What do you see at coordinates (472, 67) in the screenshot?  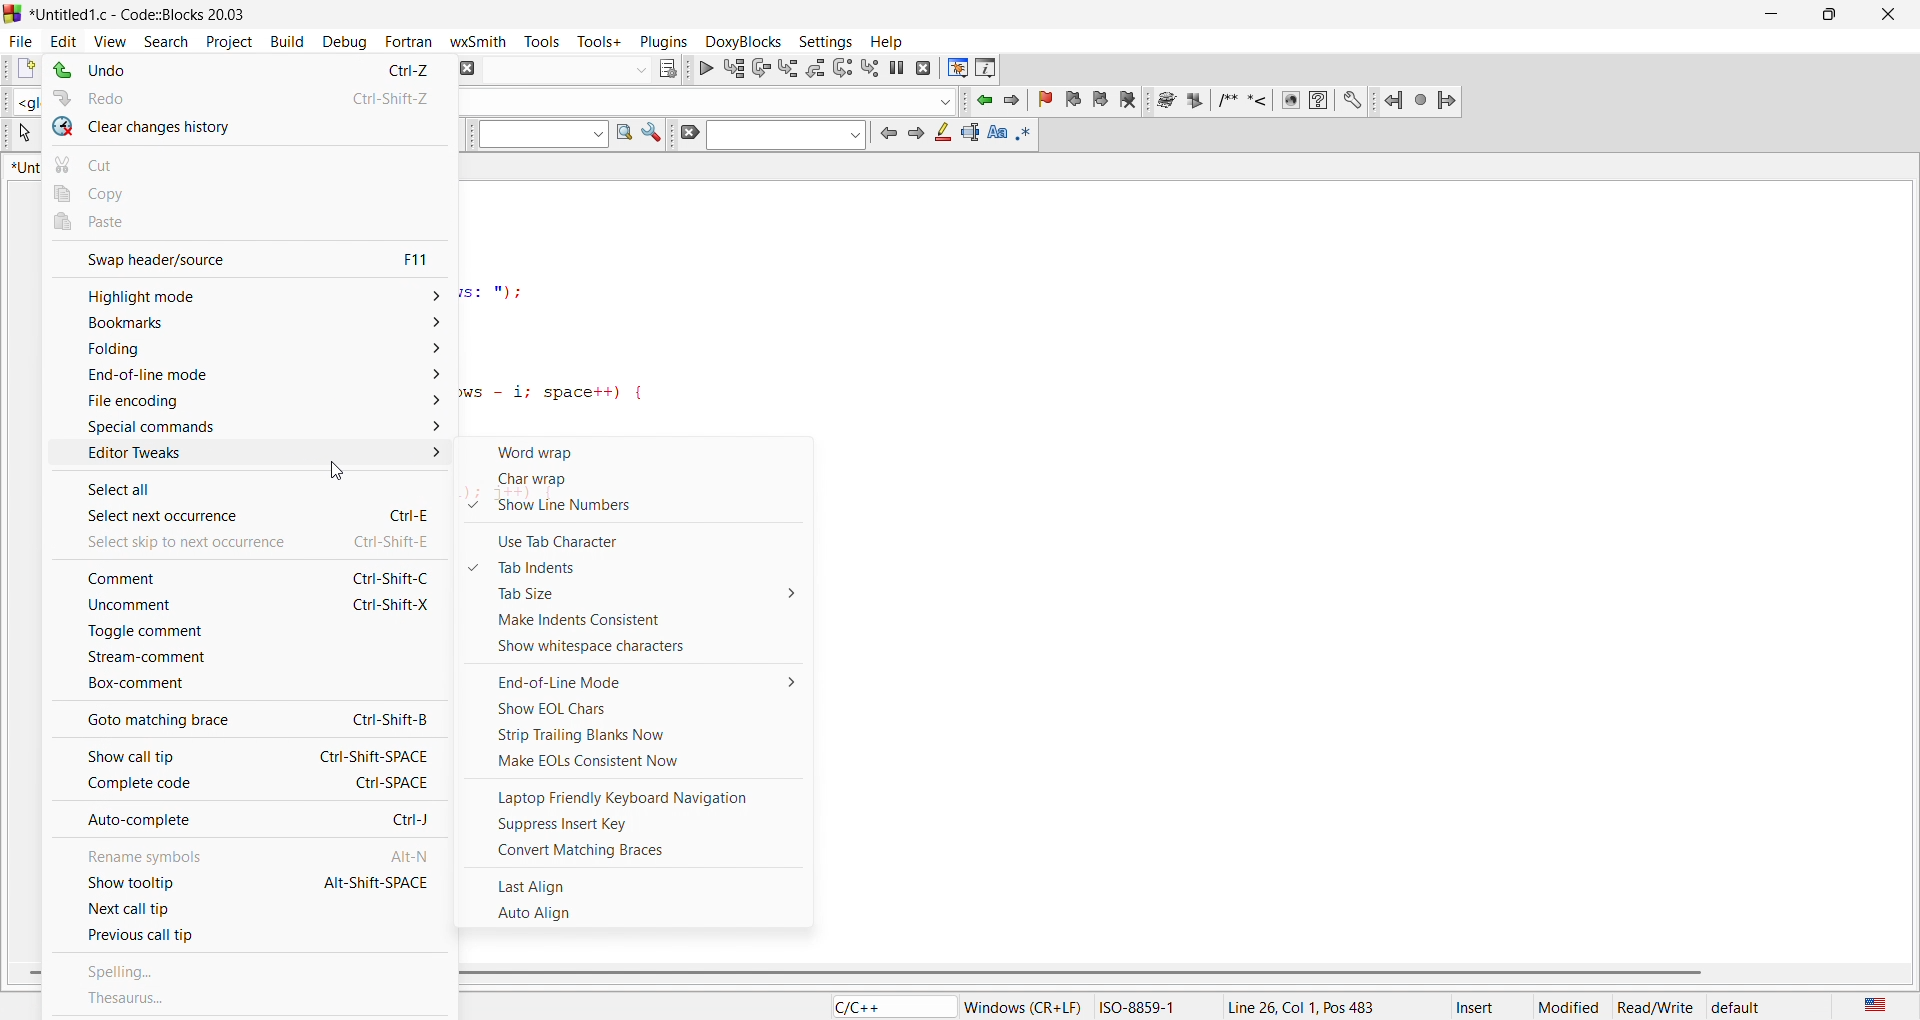 I see `abort` at bounding box center [472, 67].